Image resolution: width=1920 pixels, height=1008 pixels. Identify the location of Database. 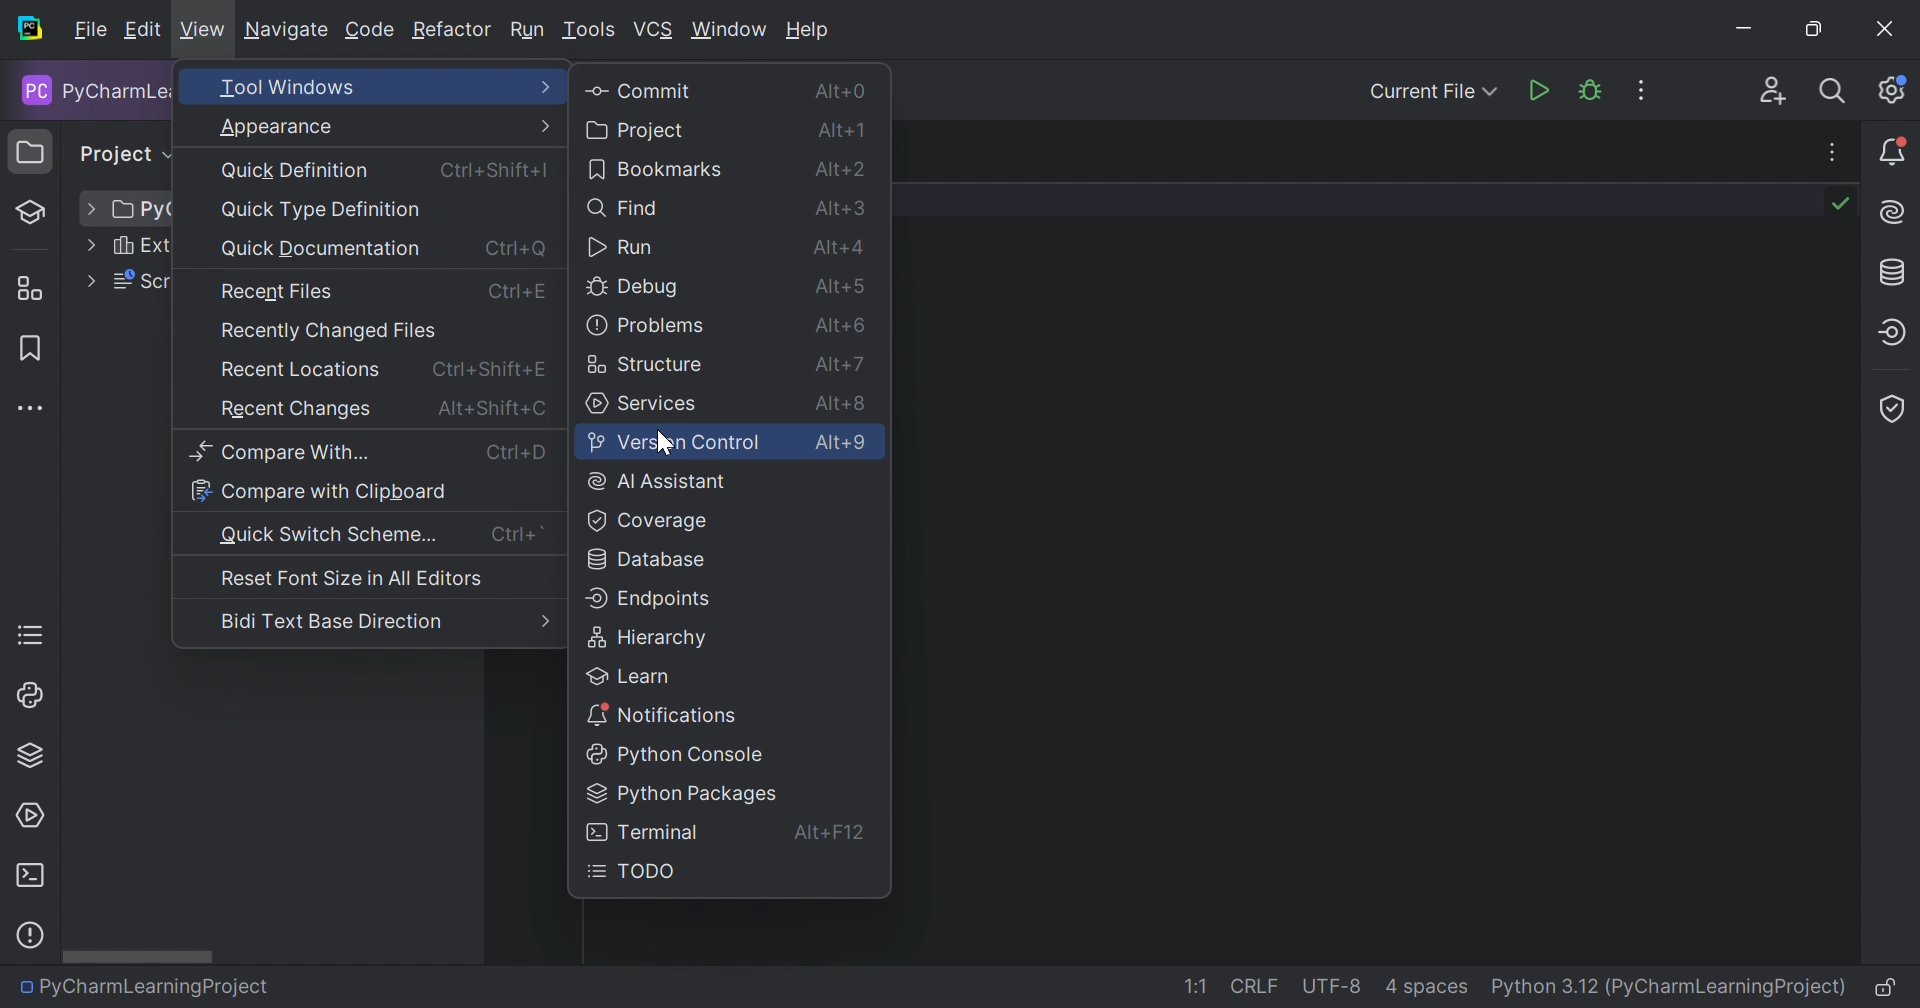
(1895, 271).